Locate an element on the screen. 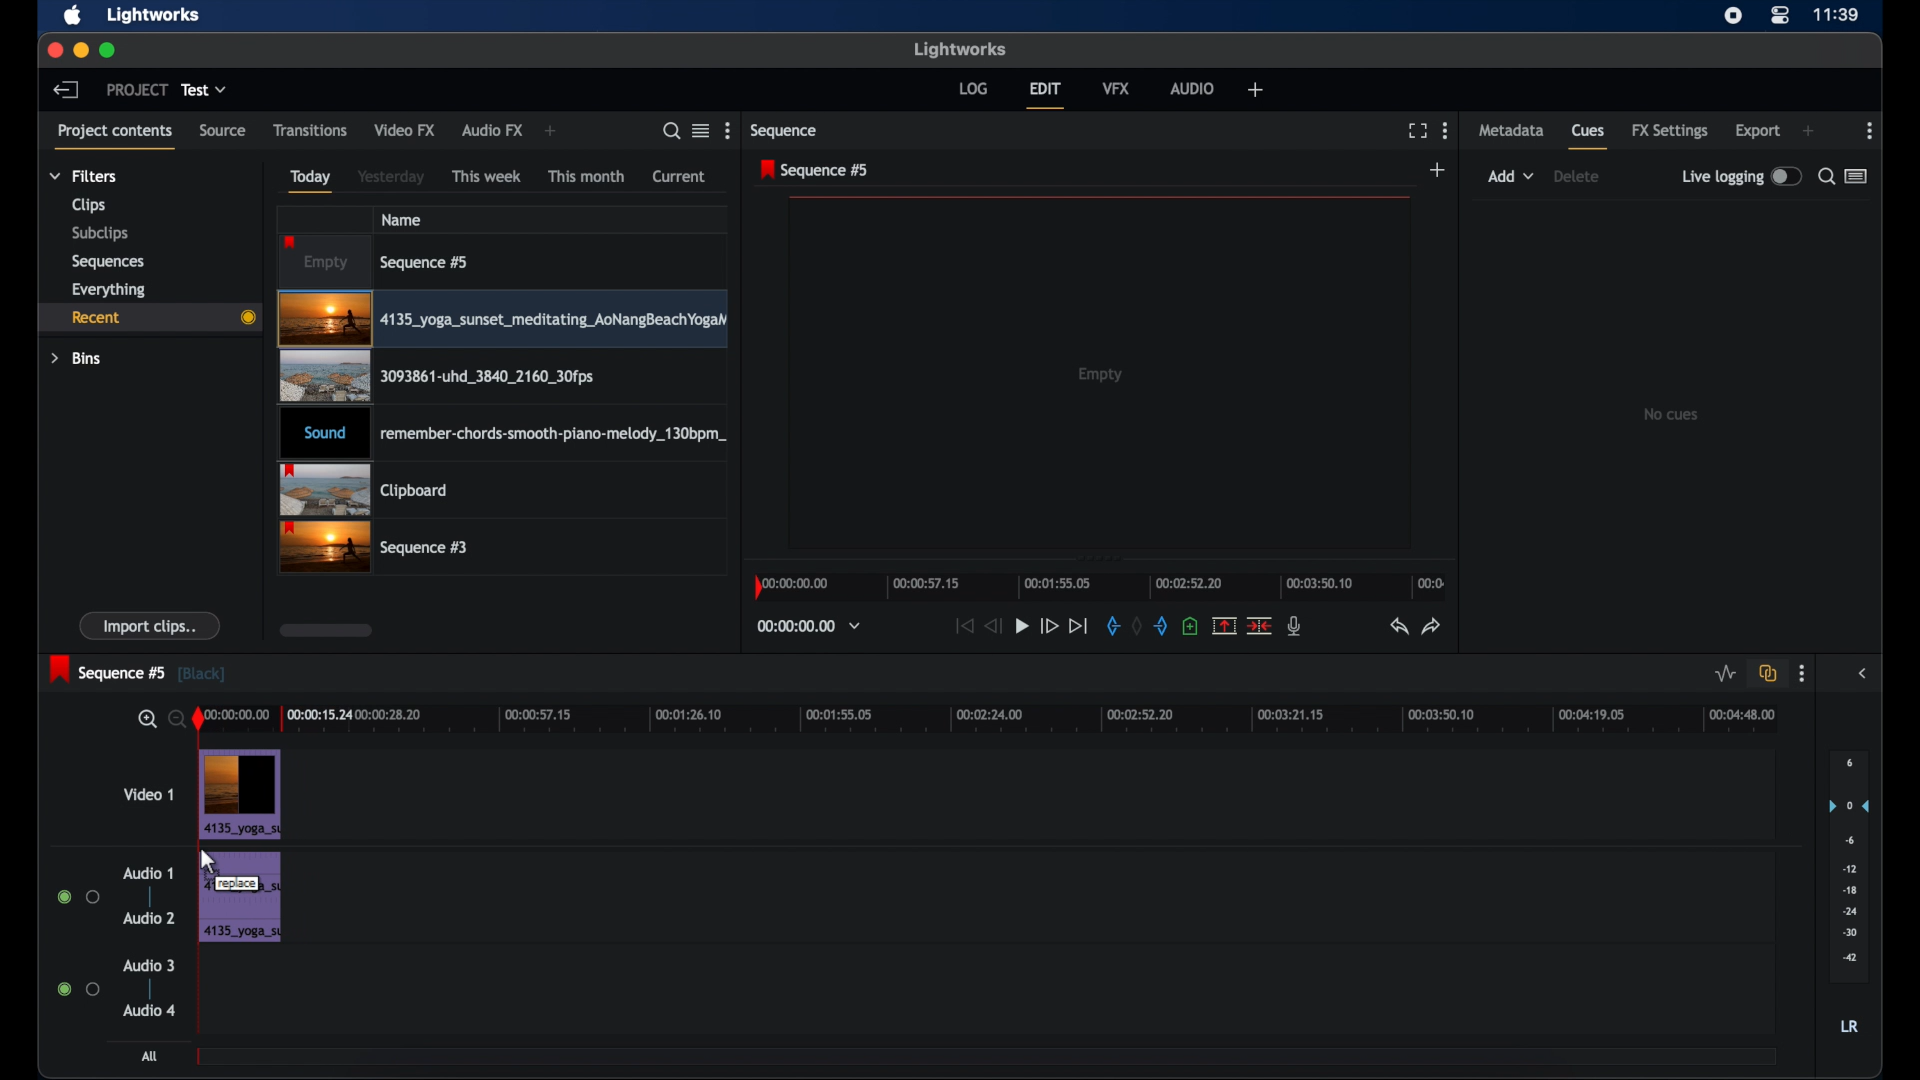 This screenshot has width=1920, height=1080. lightworks is located at coordinates (154, 15).